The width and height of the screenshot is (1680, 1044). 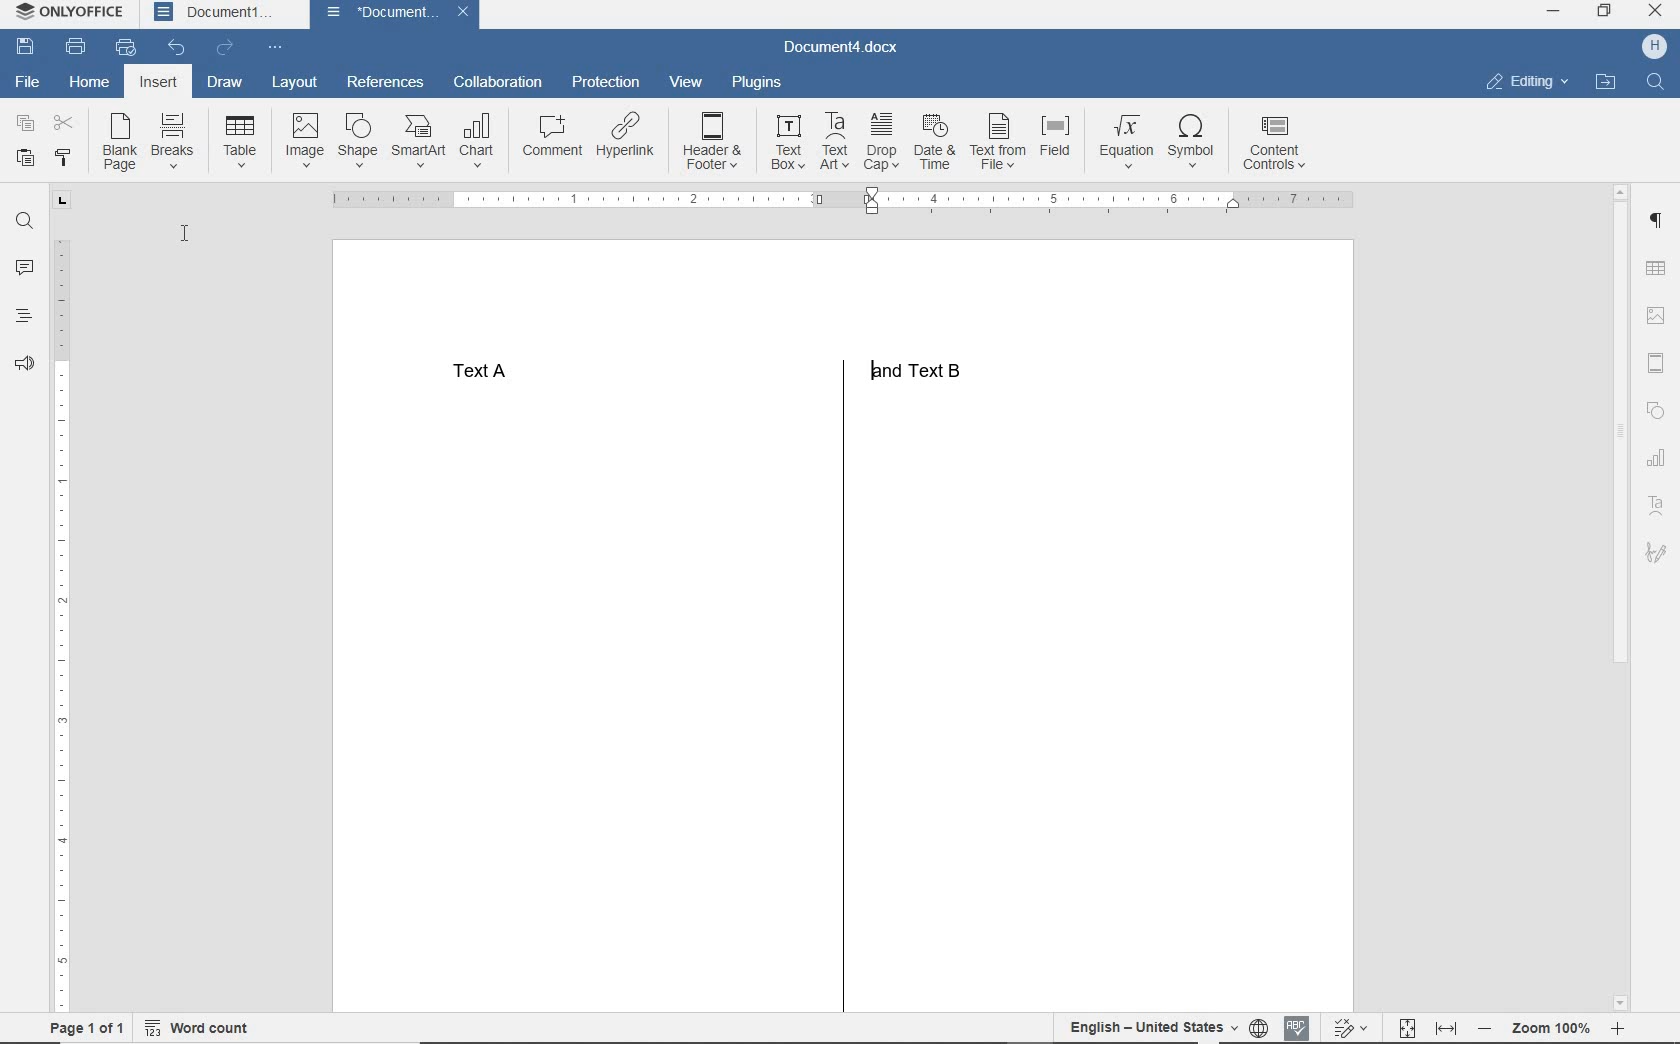 I want to click on document, so click(x=382, y=14).